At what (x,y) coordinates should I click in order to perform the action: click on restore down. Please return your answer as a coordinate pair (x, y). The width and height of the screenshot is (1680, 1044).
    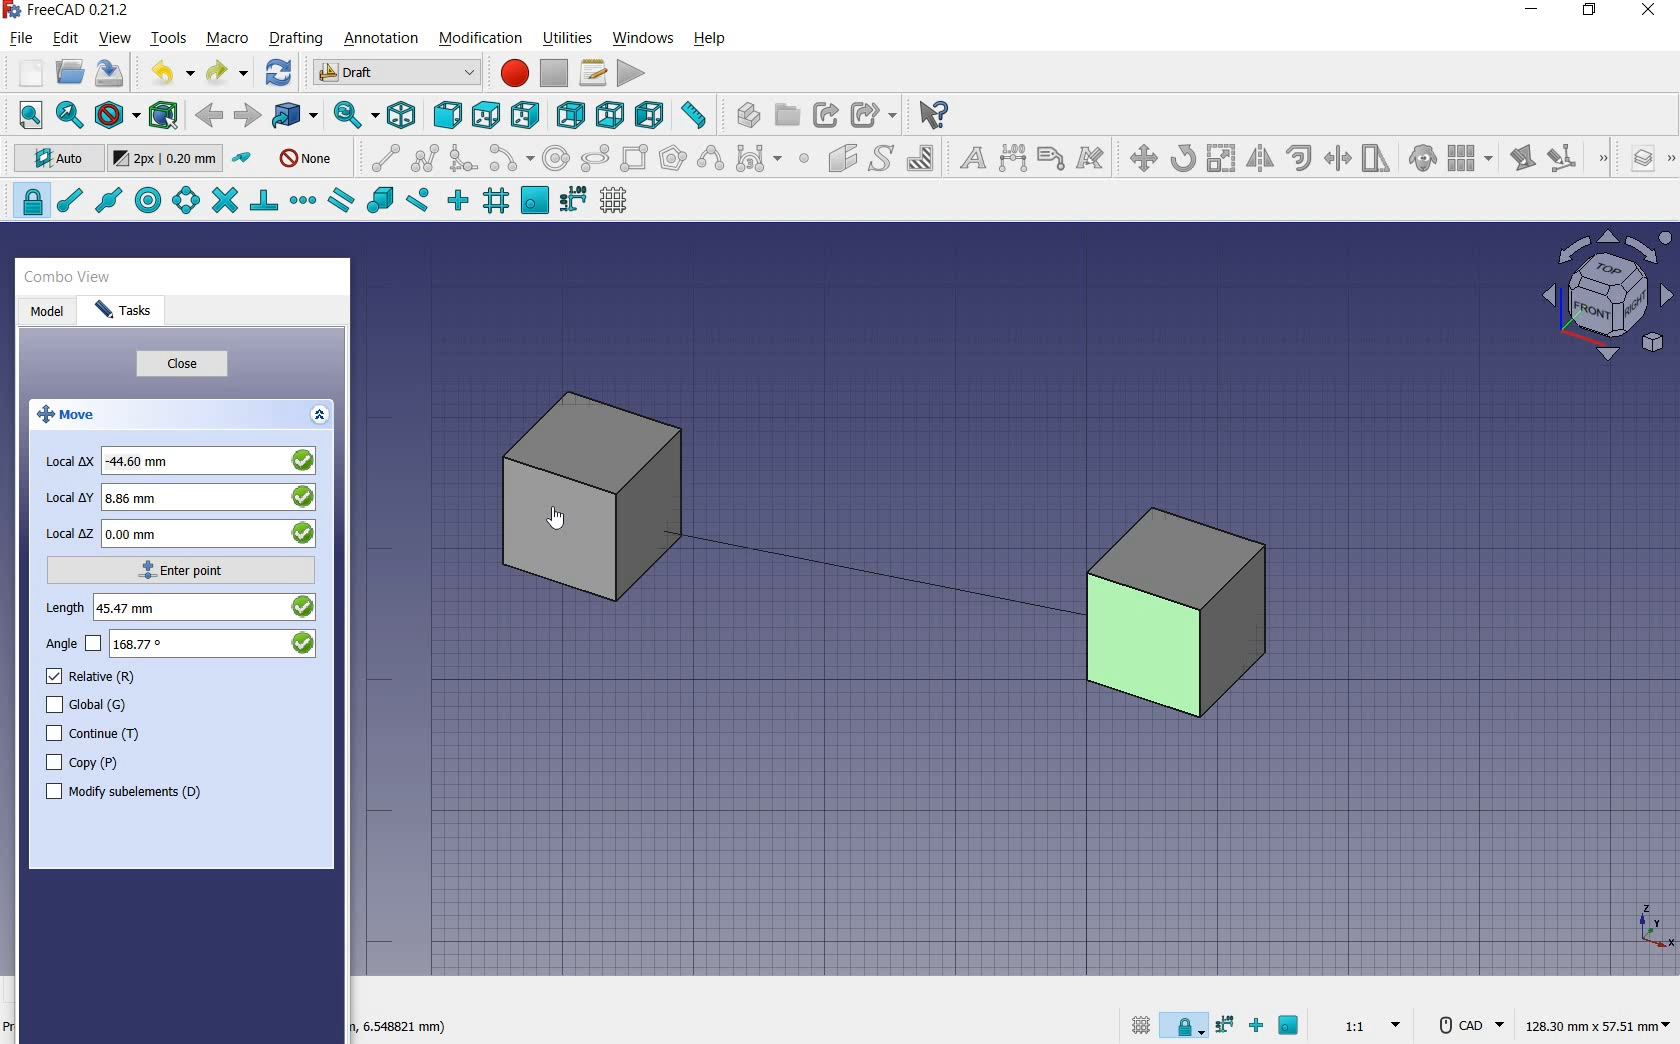
    Looking at the image, I should click on (1592, 12).